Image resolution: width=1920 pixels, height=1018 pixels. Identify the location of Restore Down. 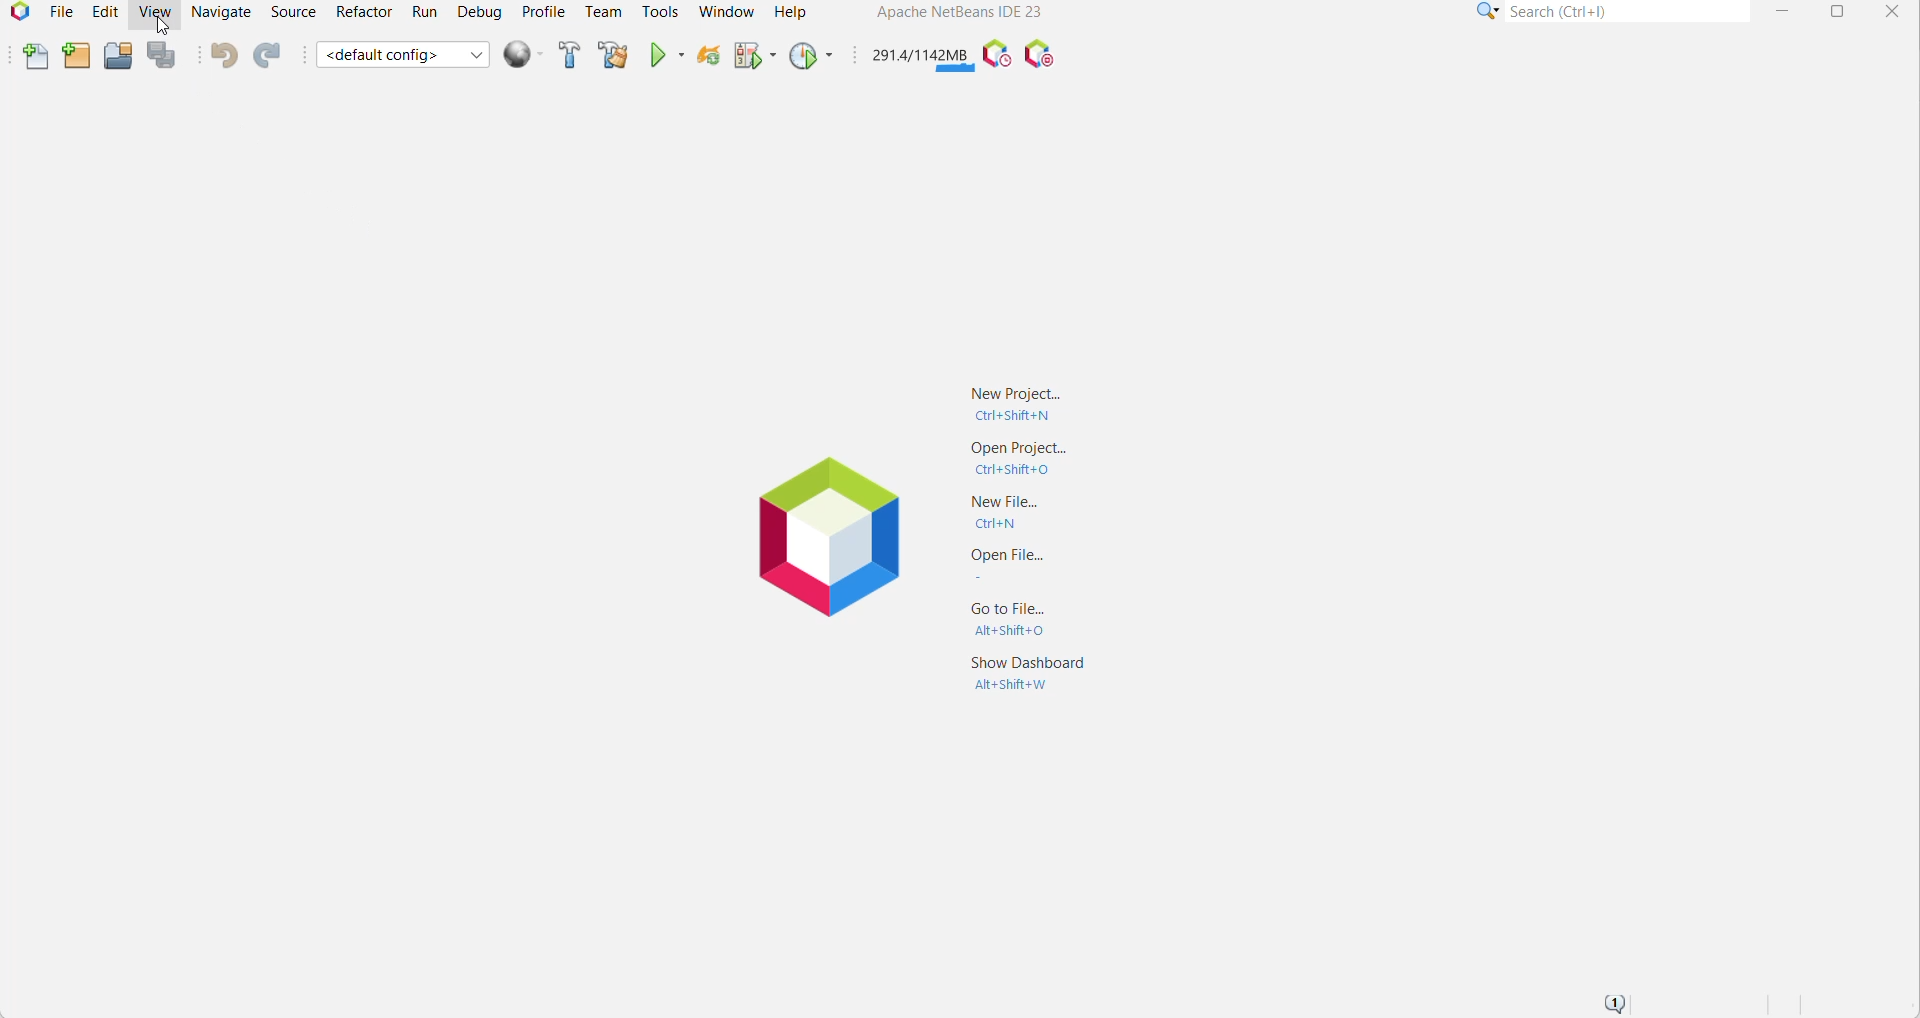
(1834, 12).